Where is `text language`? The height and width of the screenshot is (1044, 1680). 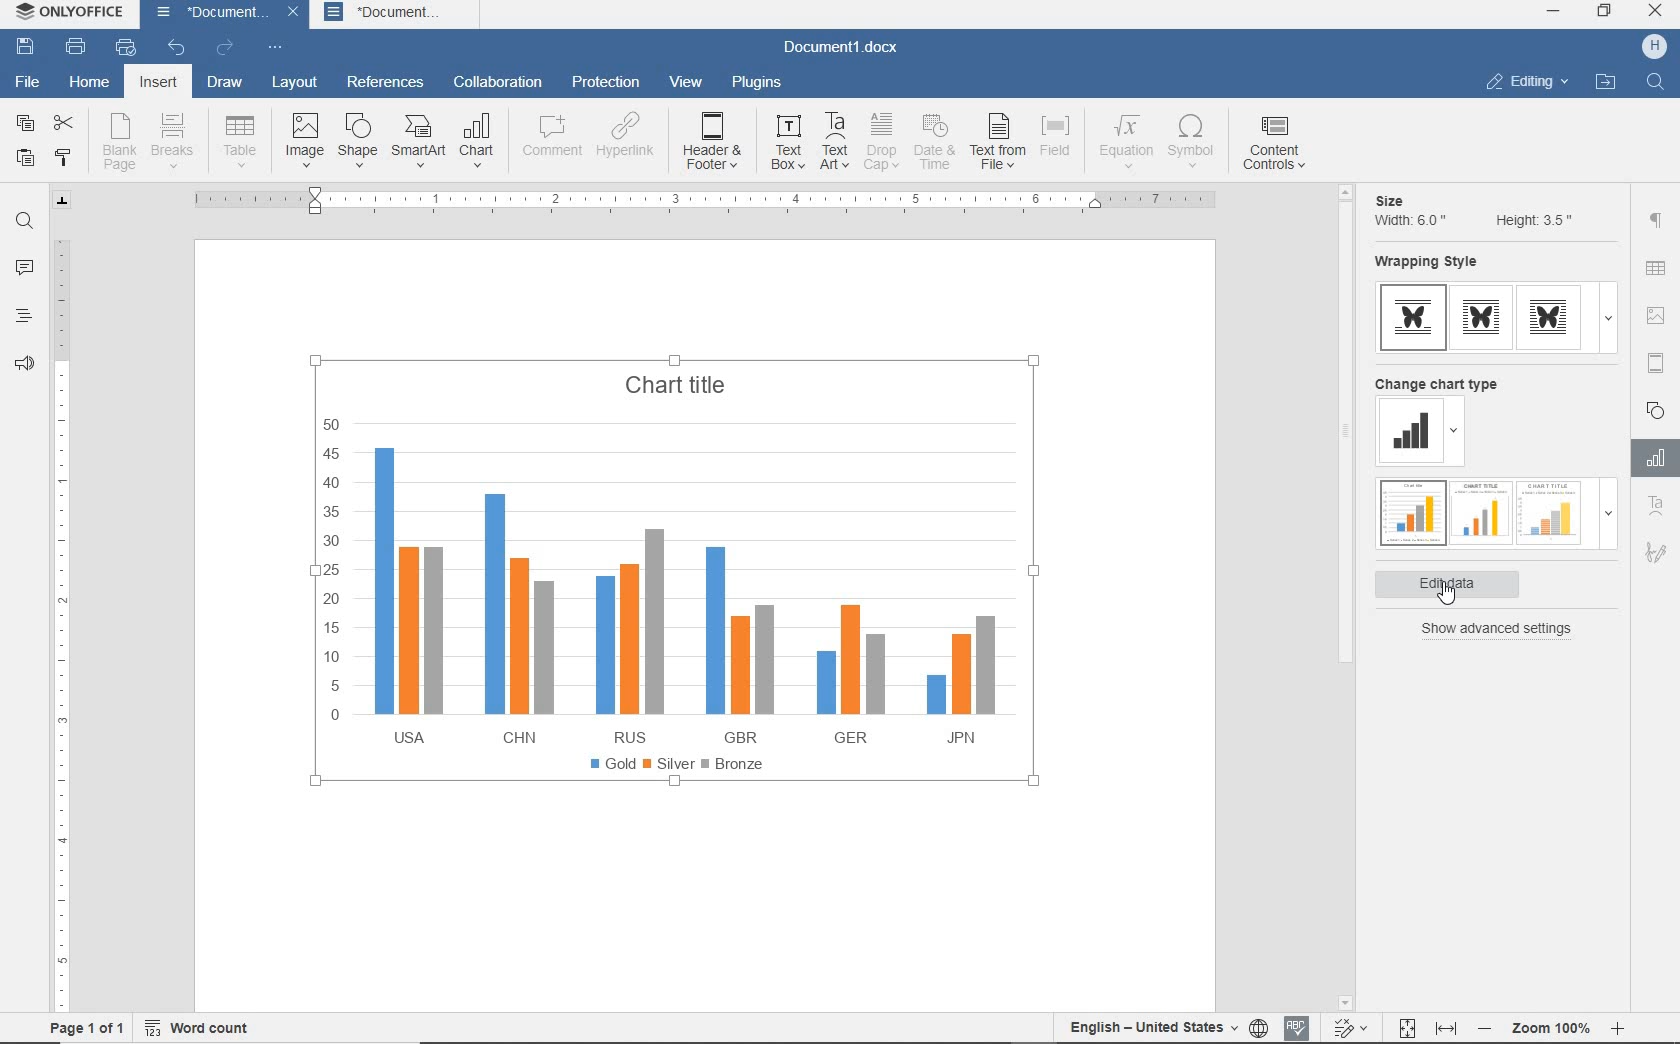
text language is located at coordinates (1152, 1026).